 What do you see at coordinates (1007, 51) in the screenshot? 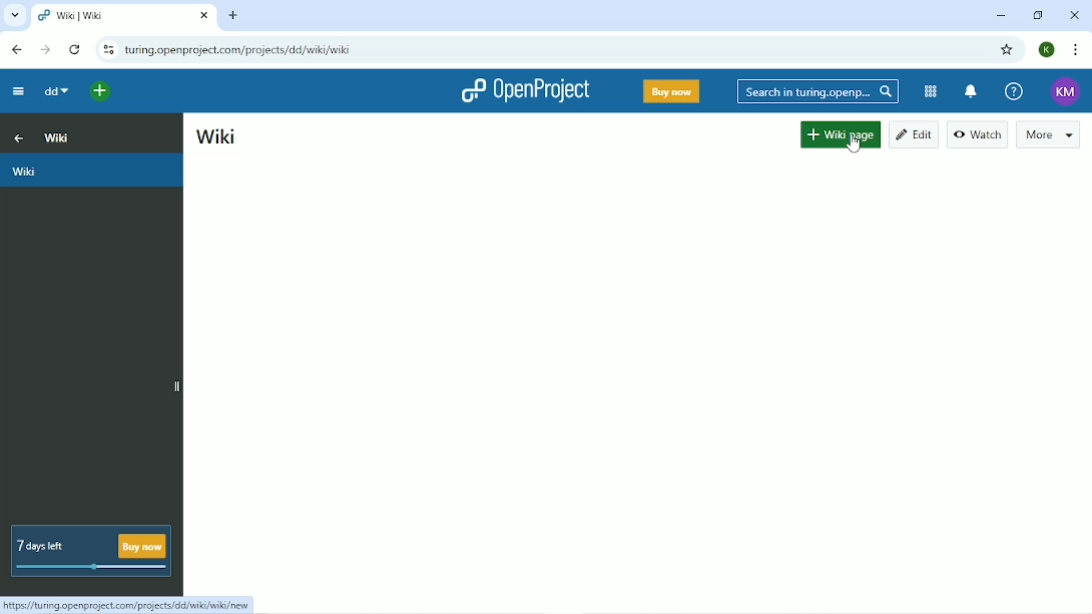
I see `Bookmark this tab` at bounding box center [1007, 51].